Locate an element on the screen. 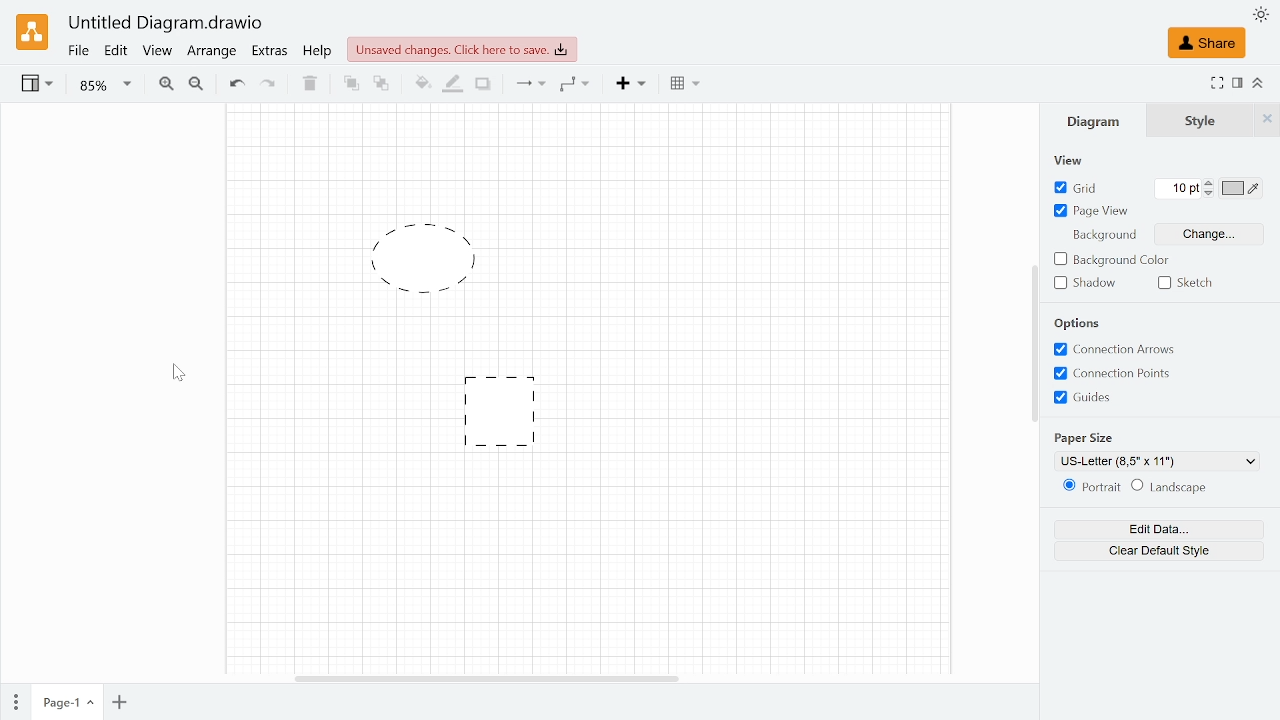  View is located at coordinates (39, 86).